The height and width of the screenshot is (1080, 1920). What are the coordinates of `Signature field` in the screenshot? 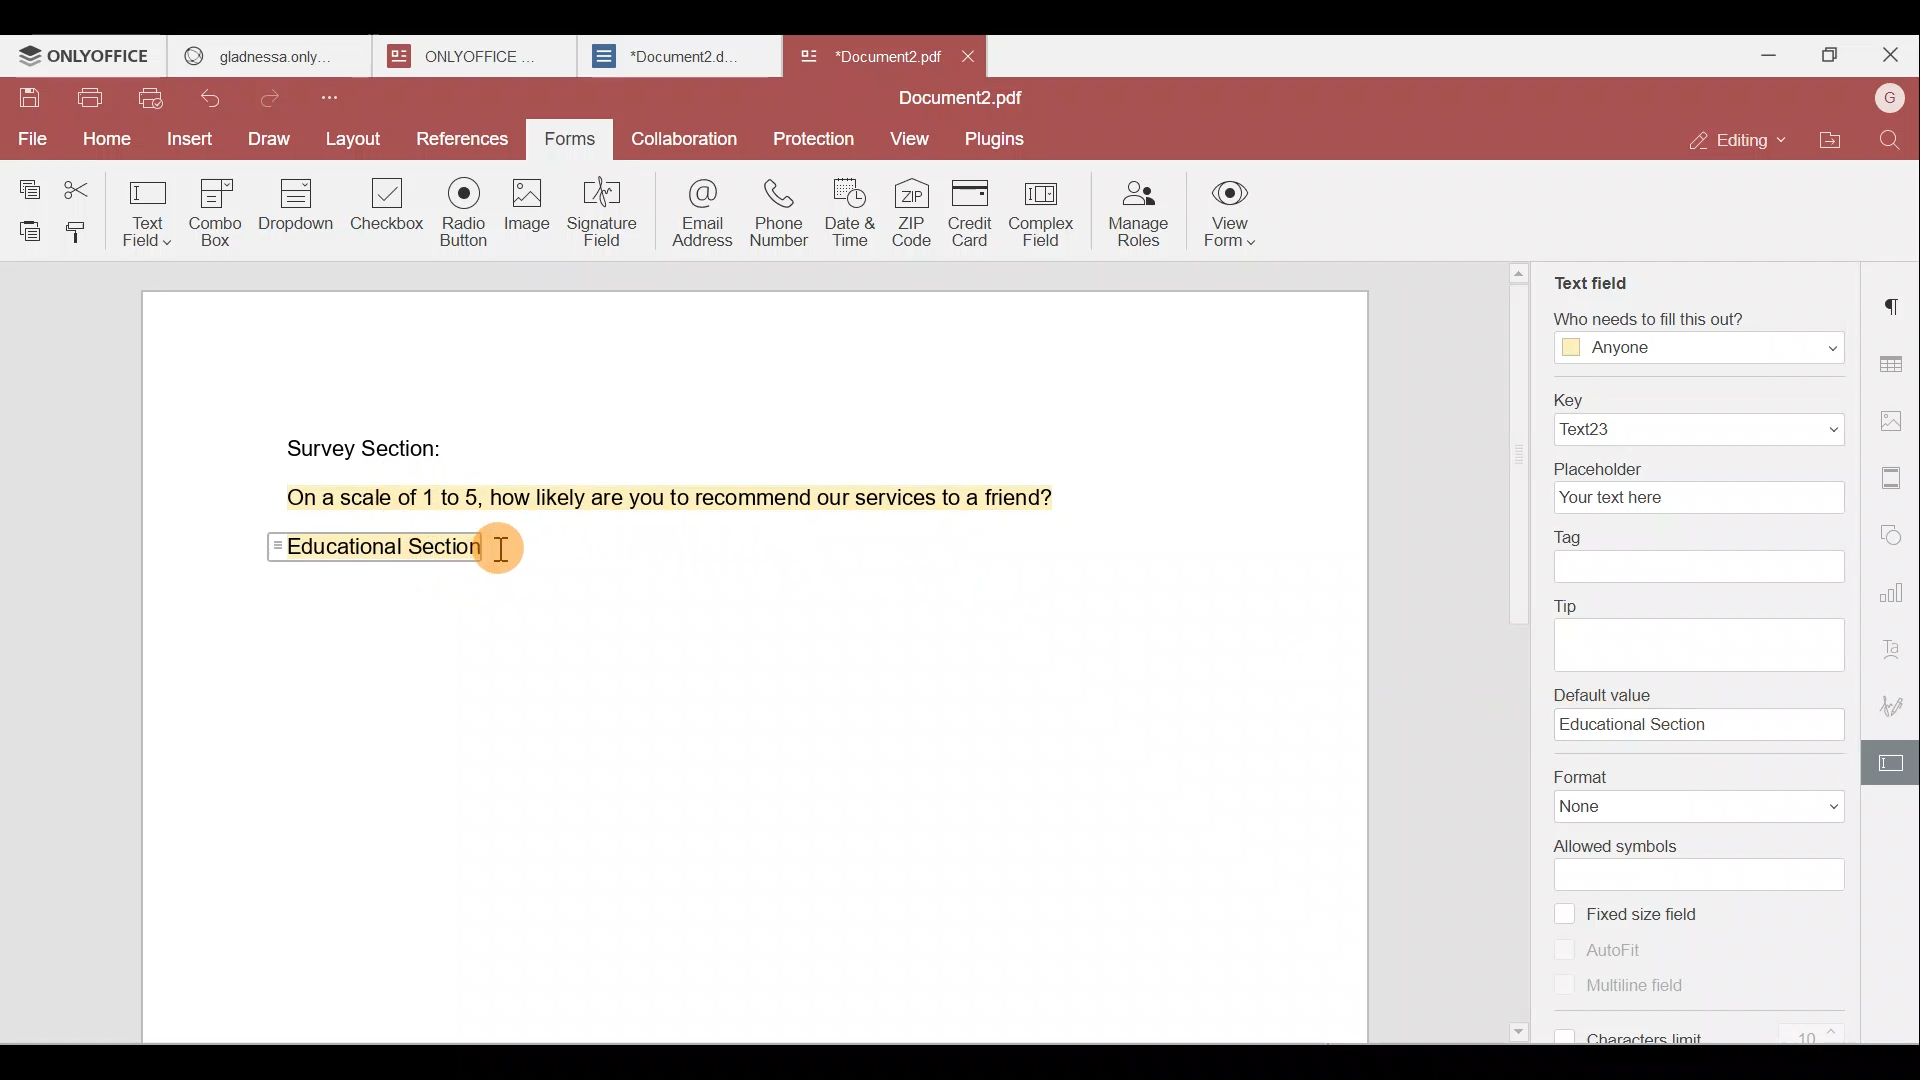 It's located at (599, 211).